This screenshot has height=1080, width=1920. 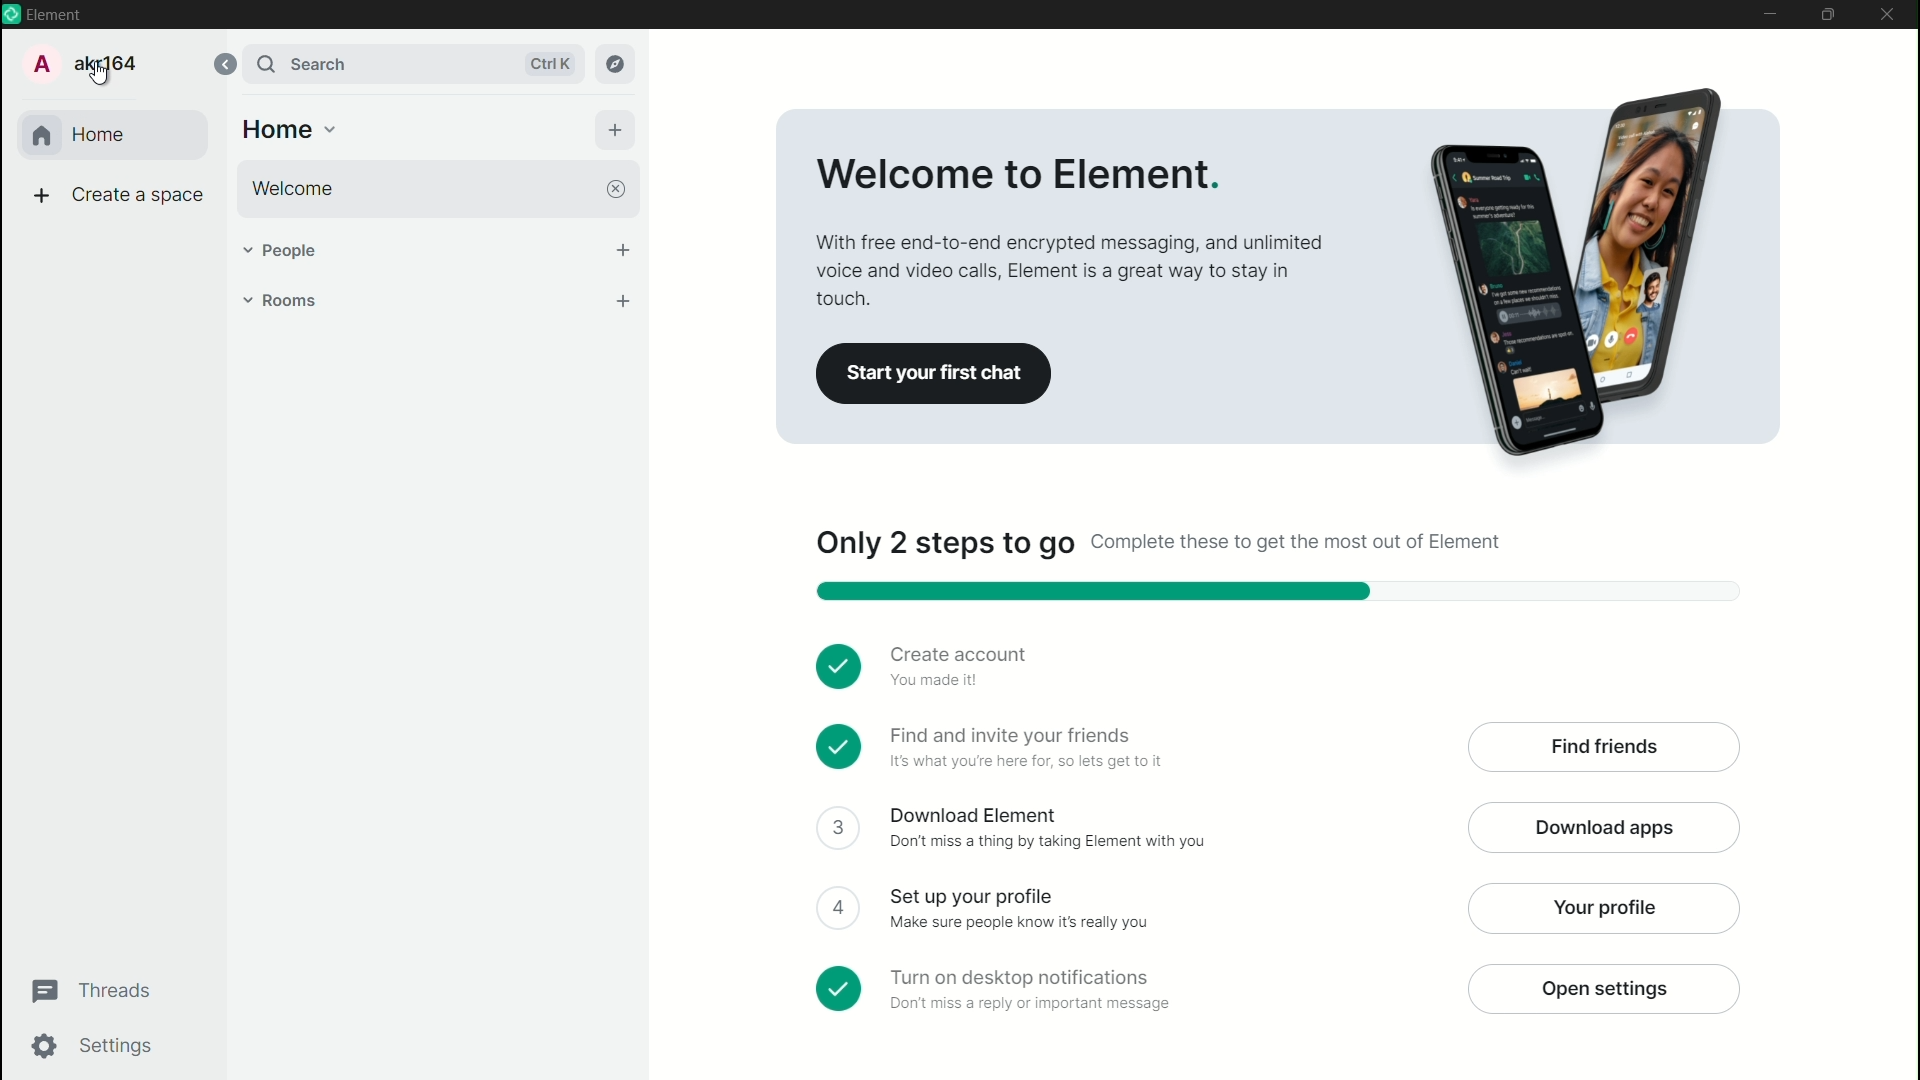 What do you see at coordinates (1036, 988) in the screenshot?
I see `turn on desktop notifications don't miss a reply or important message` at bounding box center [1036, 988].